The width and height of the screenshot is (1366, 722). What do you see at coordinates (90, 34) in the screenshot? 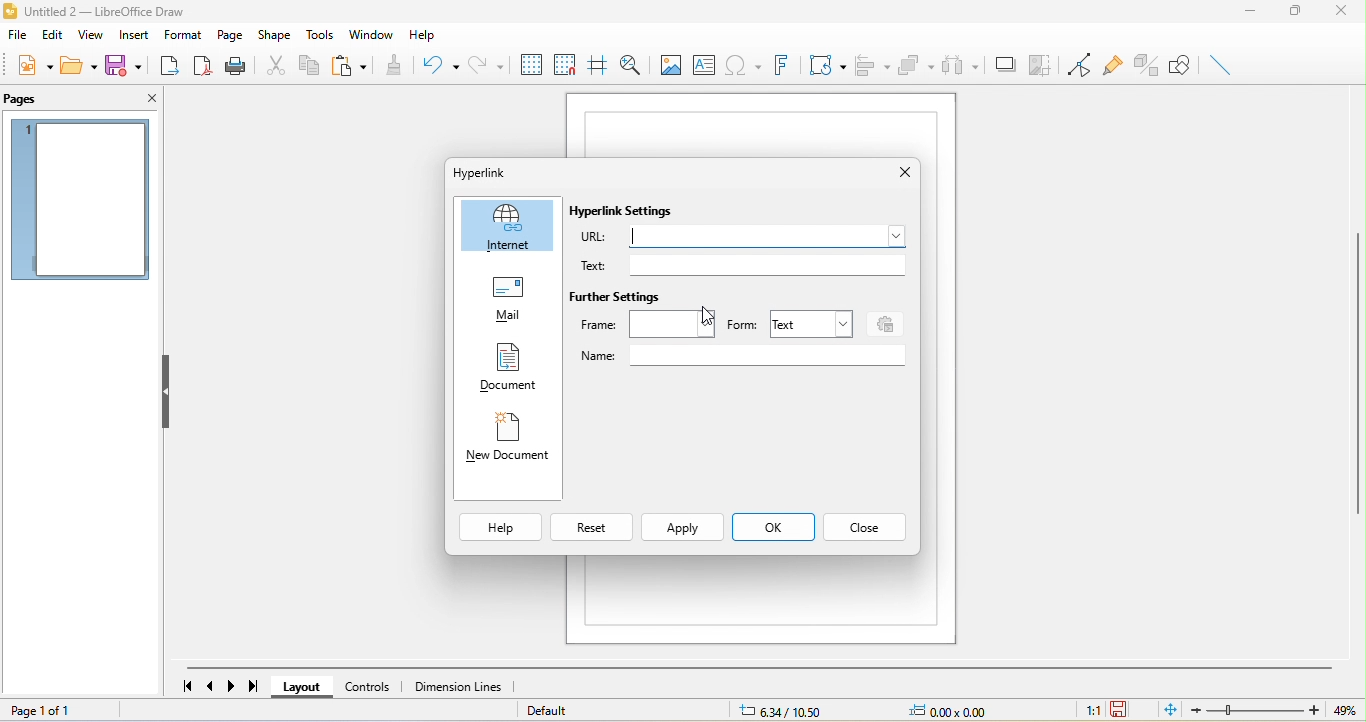
I see `view` at bounding box center [90, 34].